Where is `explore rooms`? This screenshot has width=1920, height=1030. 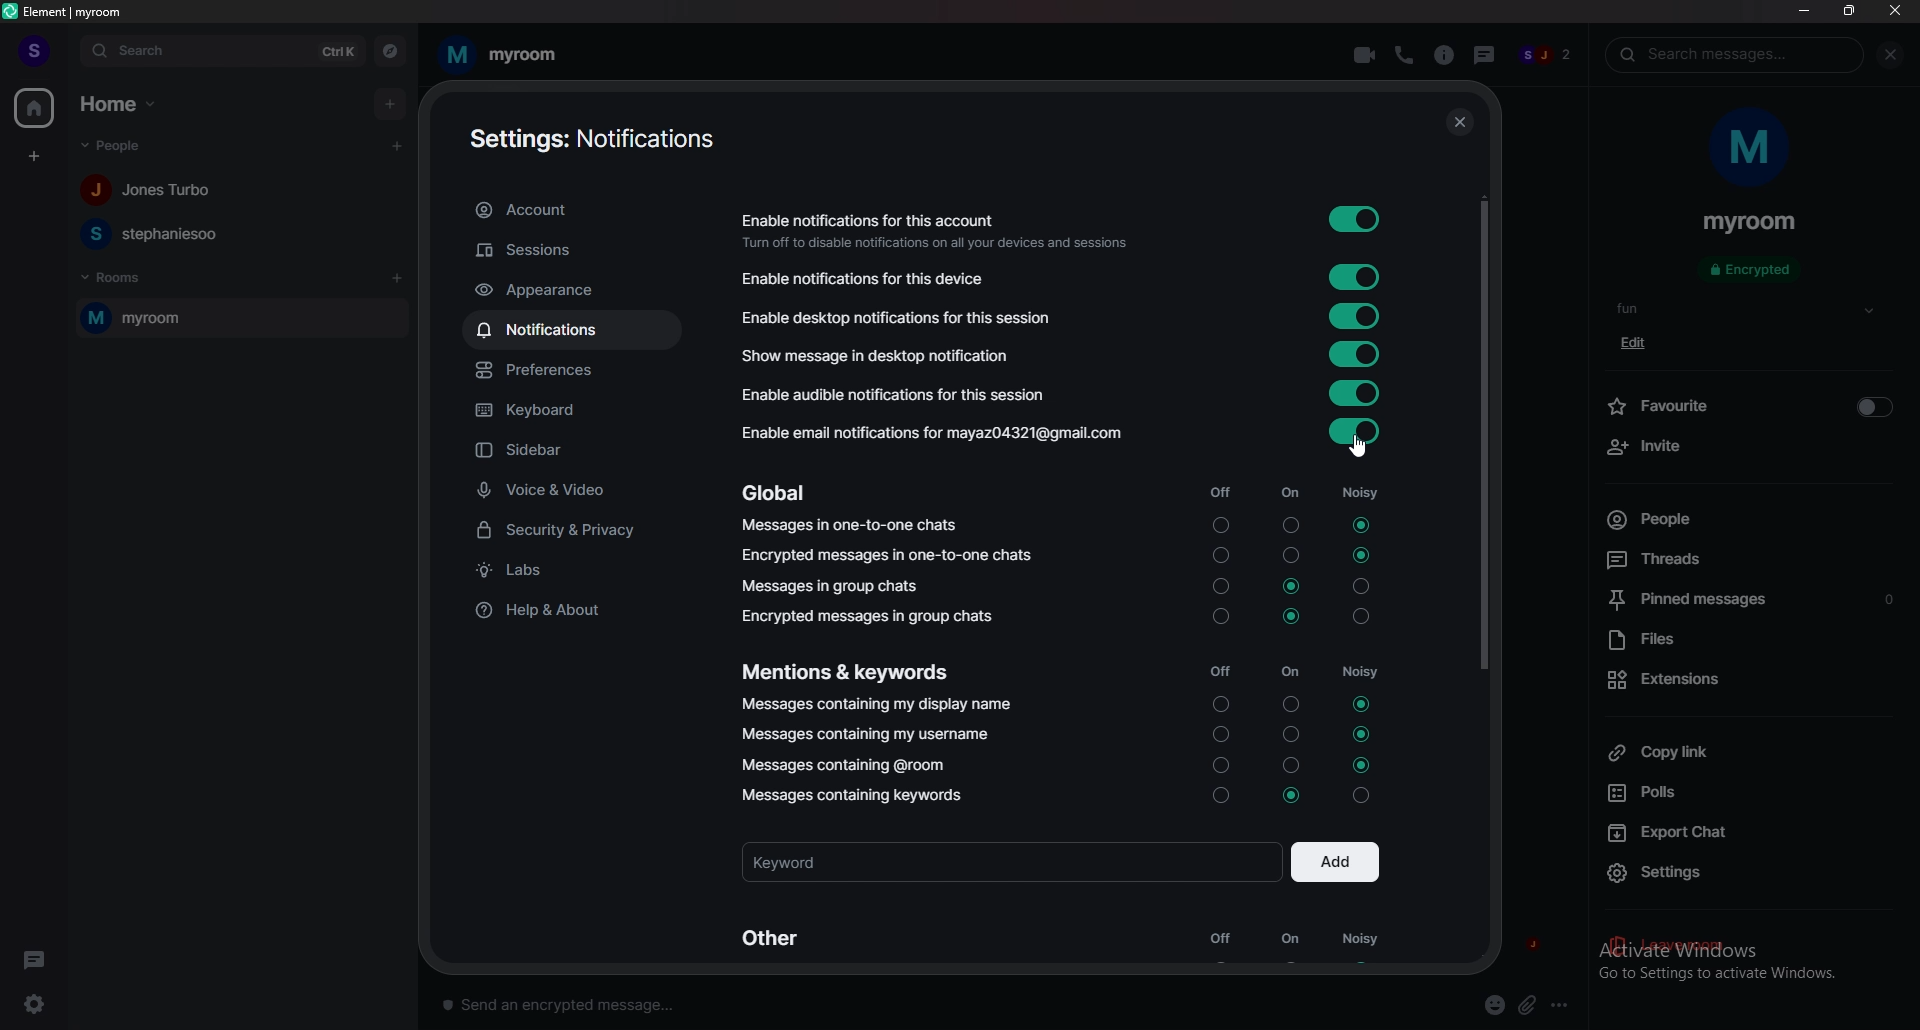
explore rooms is located at coordinates (390, 50).